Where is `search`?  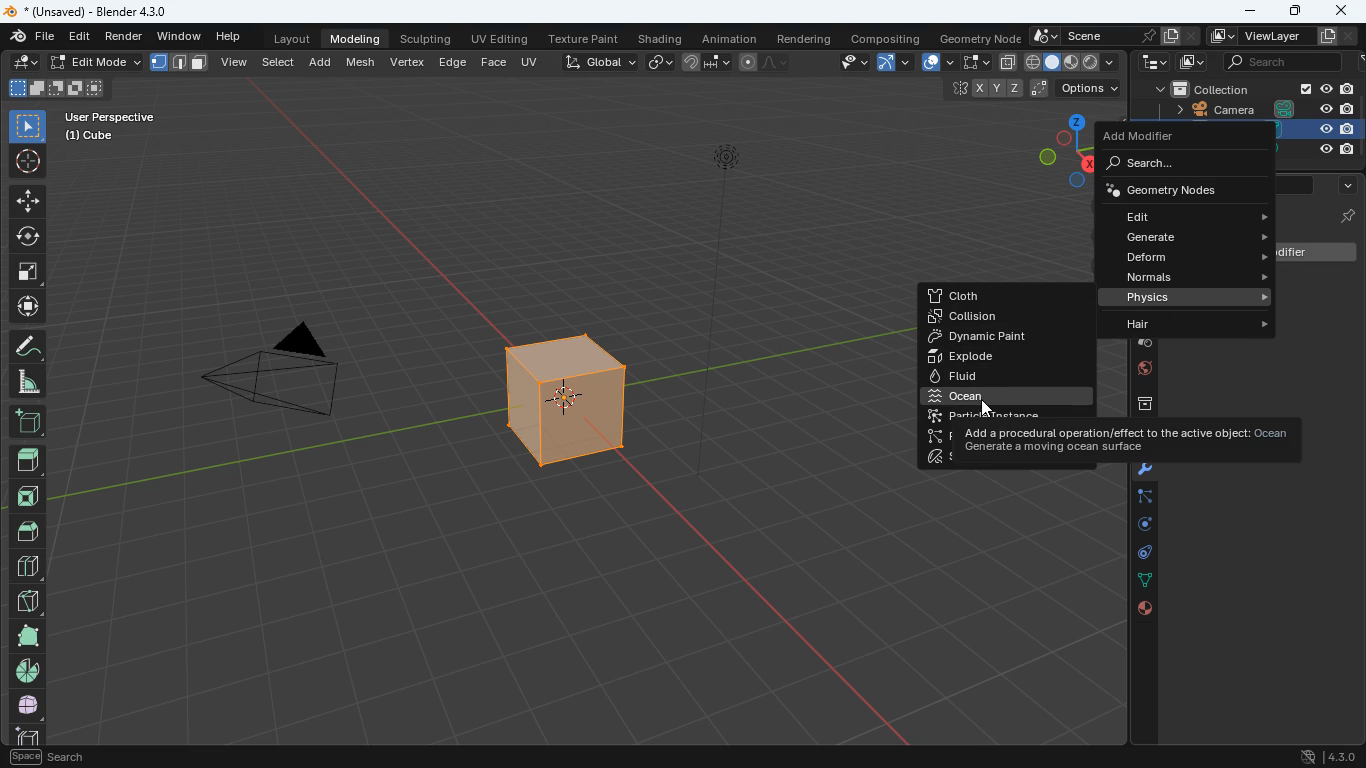 search is located at coordinates (1291, 63).